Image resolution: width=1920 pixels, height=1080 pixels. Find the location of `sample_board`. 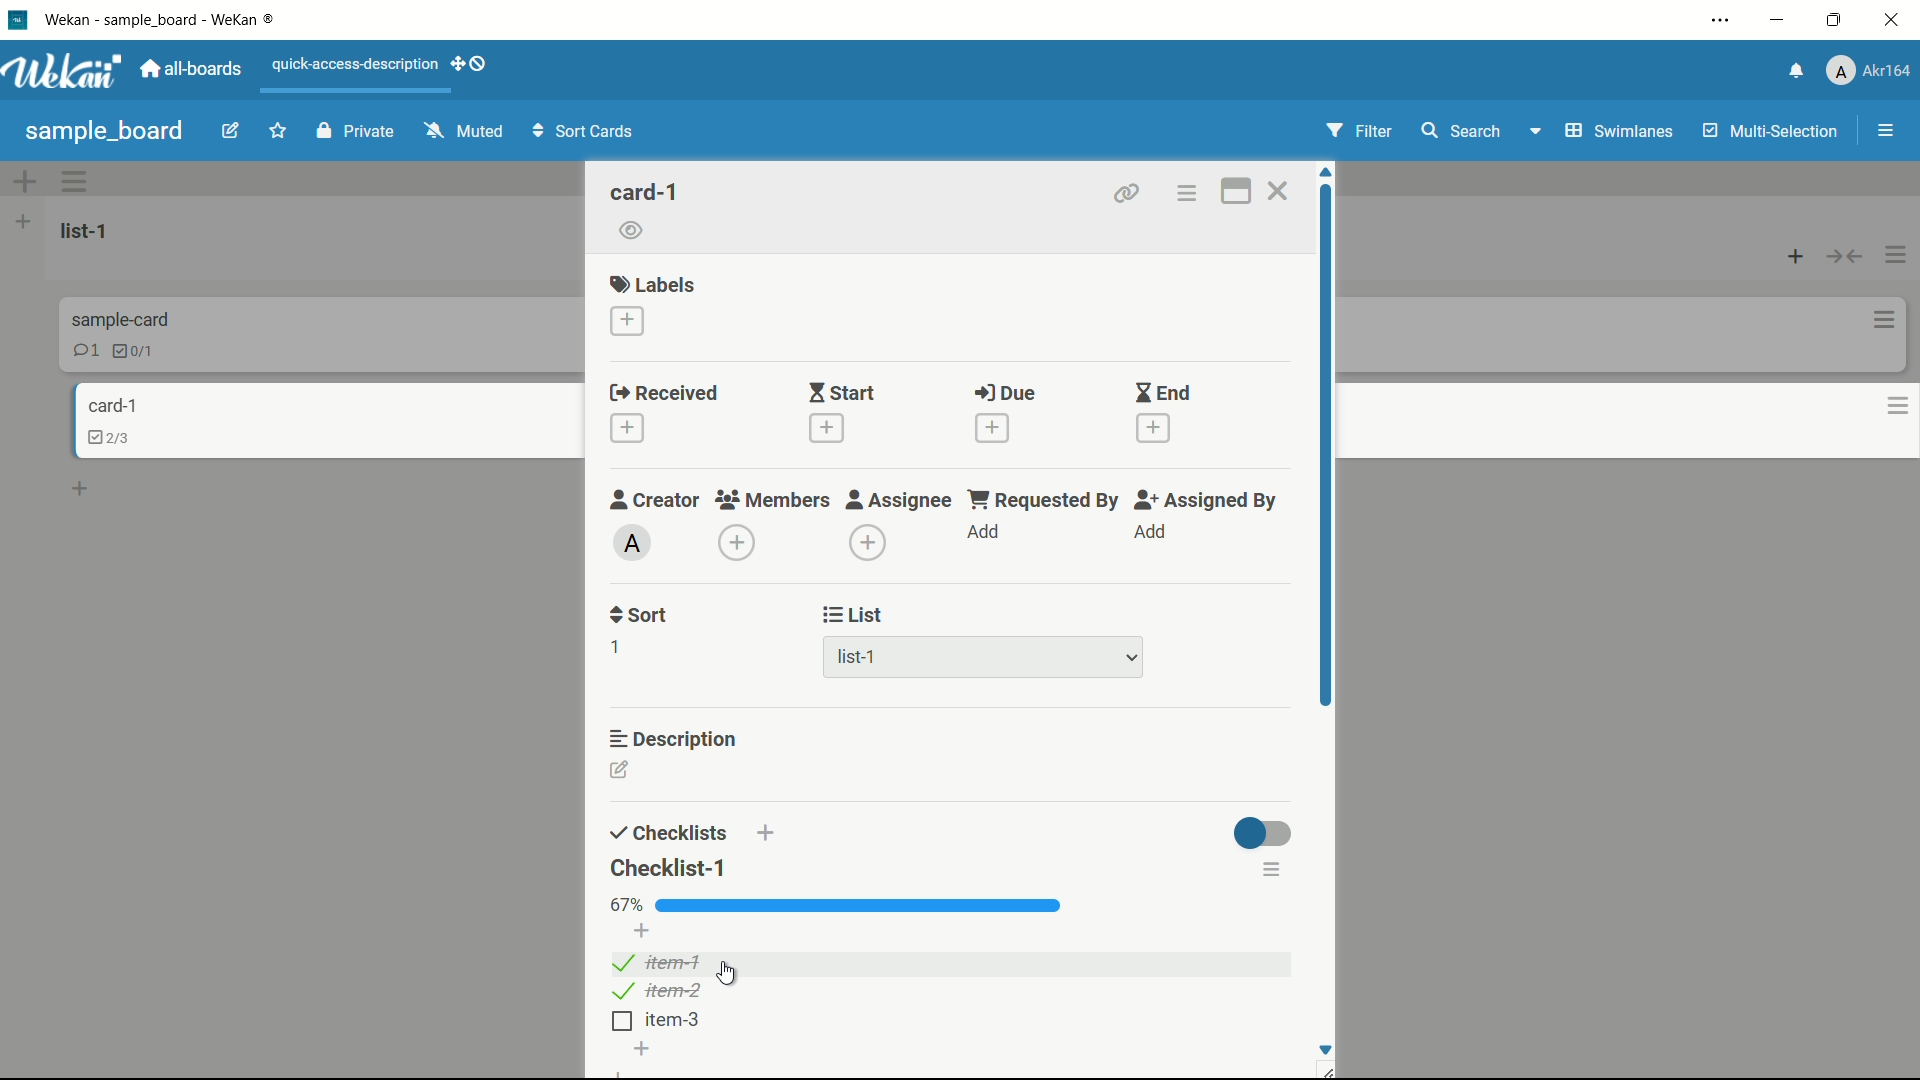

sample_board is located at coordinates (105, 131).